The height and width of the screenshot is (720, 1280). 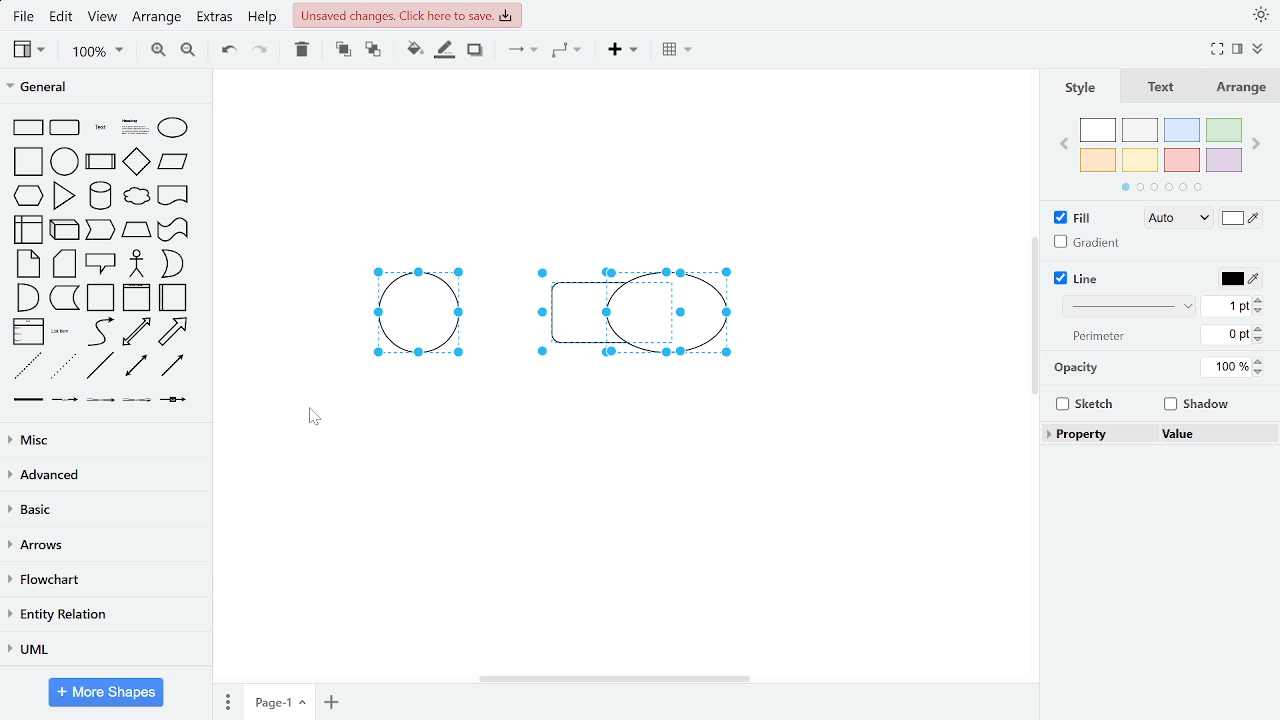 What do you see at coordinates (1099, 130) in the screenshot?
I see `white` at bounding box center [1099, 130].